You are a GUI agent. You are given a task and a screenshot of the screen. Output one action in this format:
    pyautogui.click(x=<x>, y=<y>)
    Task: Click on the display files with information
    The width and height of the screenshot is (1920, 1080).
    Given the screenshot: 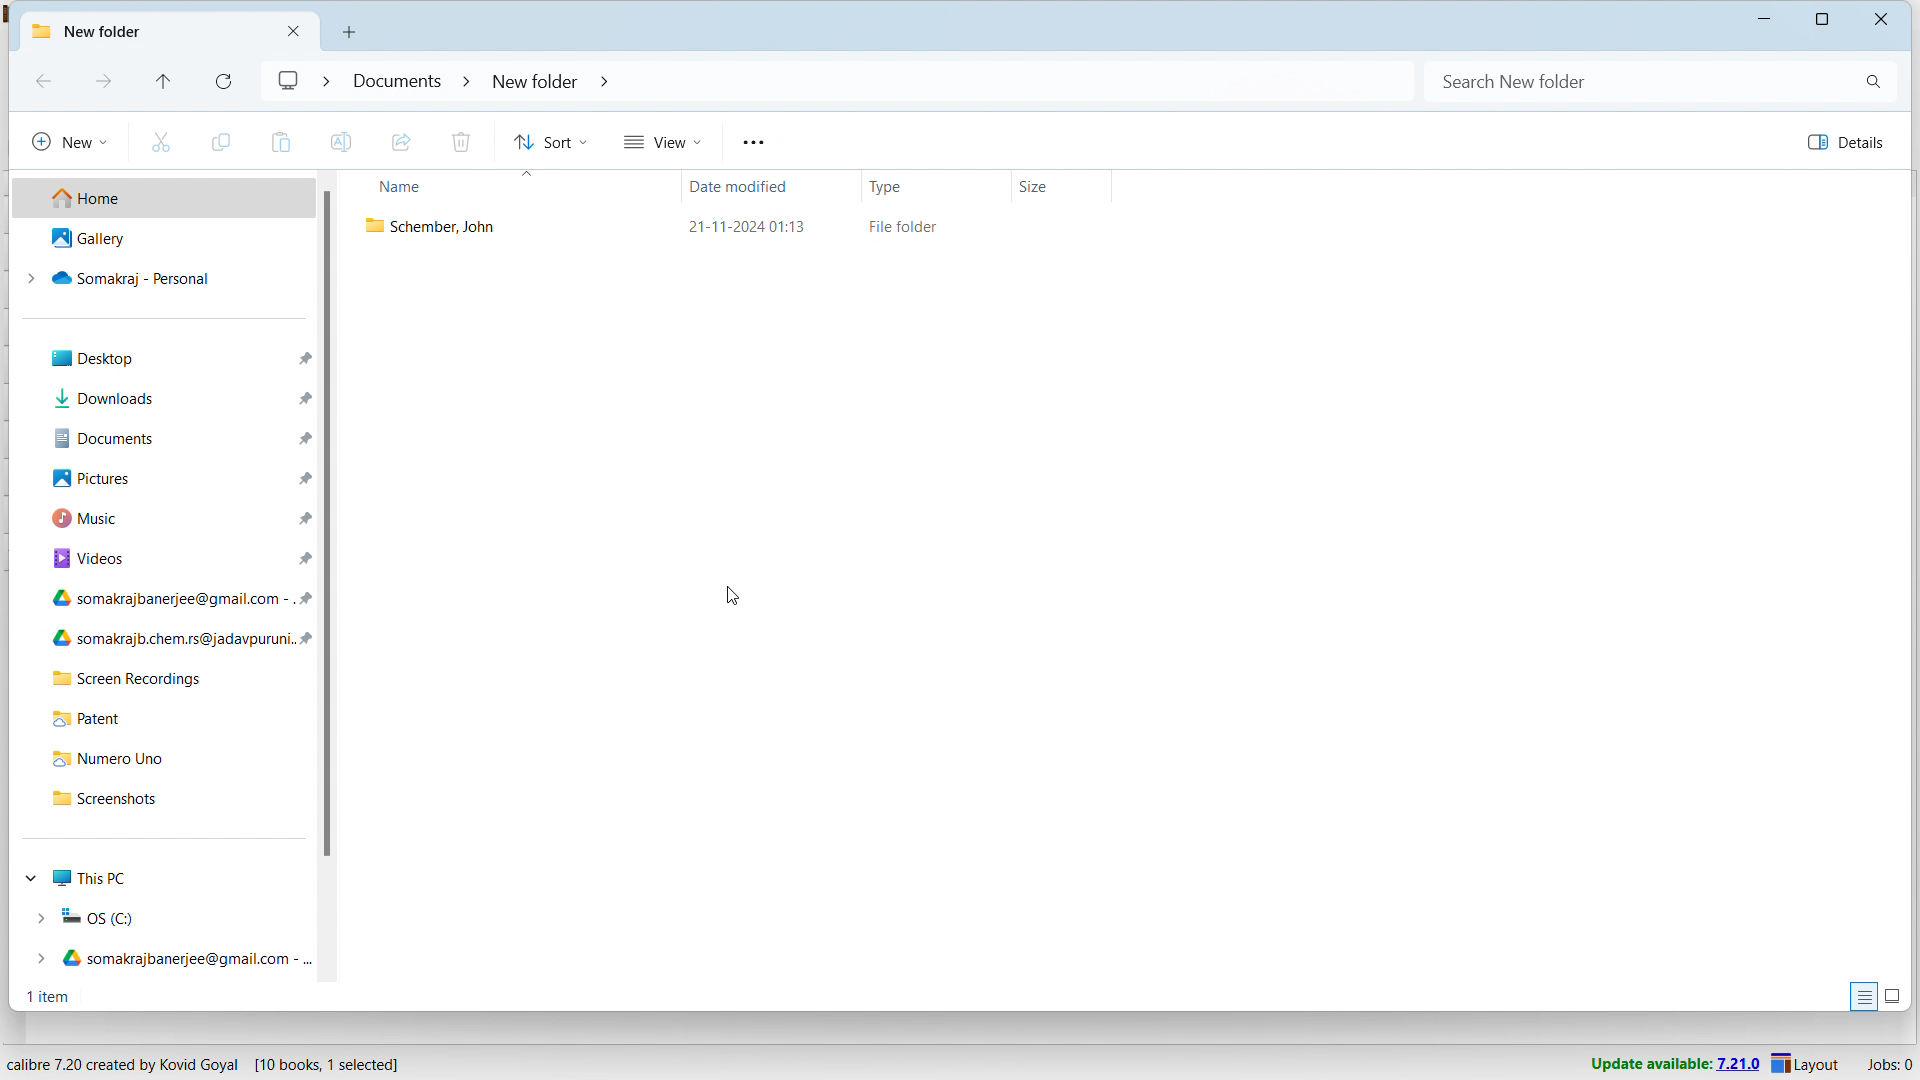 What is the action you would take?
    pyautogui.click(x=1864, y=997)
    